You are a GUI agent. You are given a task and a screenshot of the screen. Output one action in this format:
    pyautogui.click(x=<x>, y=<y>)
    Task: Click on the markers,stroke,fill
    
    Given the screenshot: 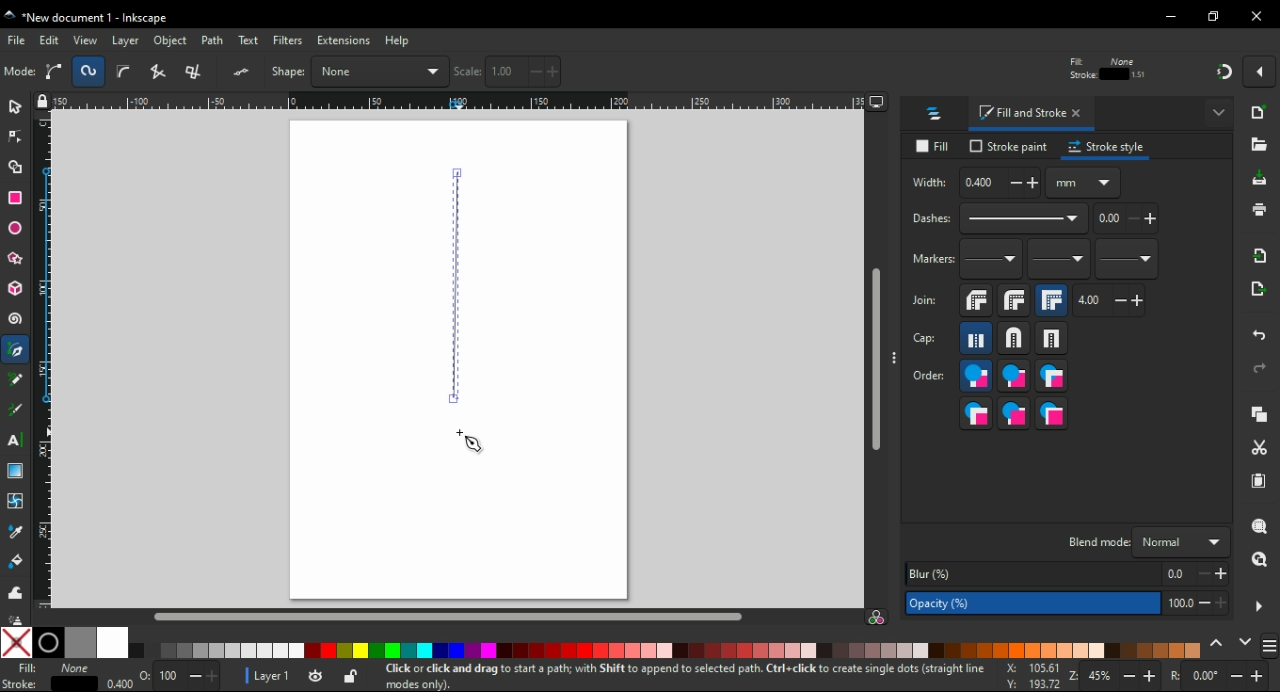 What is the action you would take?
    pyautogui.click(x=1052, y=414)
    